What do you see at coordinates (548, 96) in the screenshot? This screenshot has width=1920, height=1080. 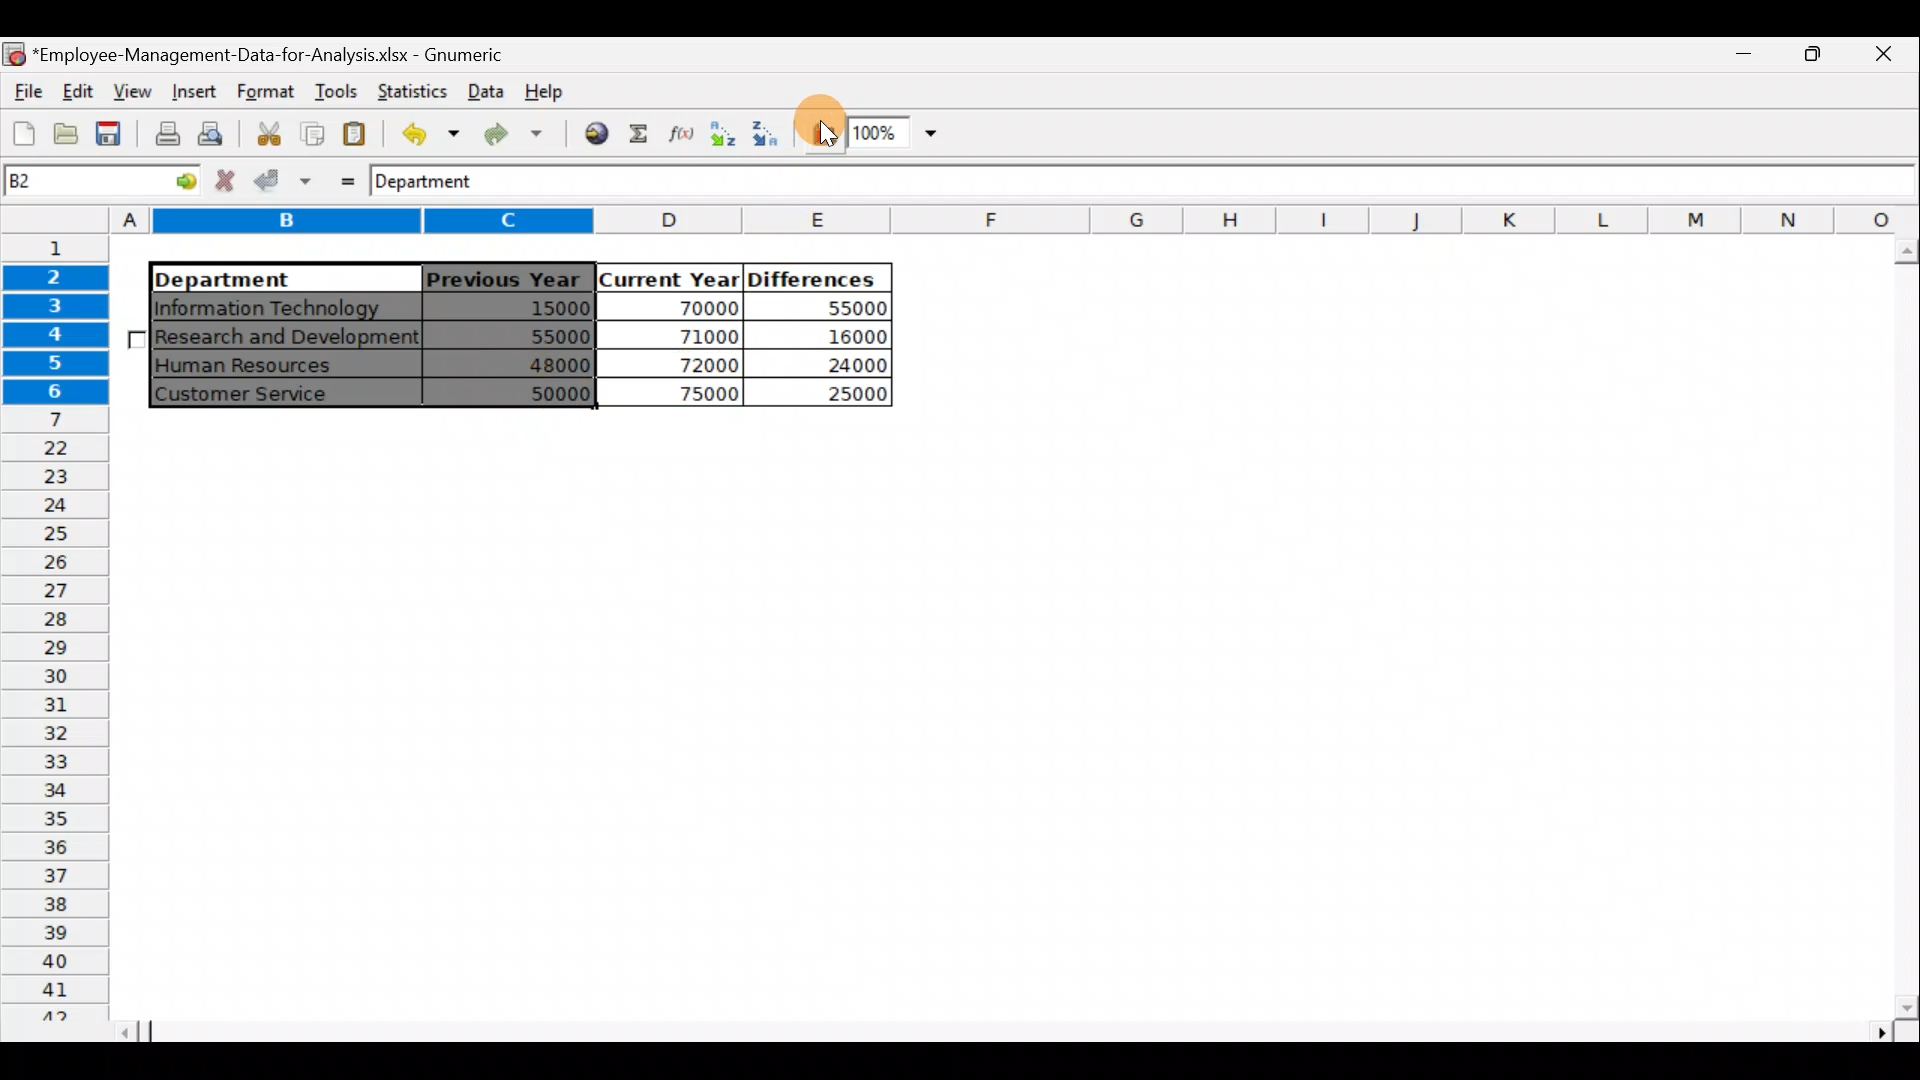 I see `Help` at bounding box center [548, 96].